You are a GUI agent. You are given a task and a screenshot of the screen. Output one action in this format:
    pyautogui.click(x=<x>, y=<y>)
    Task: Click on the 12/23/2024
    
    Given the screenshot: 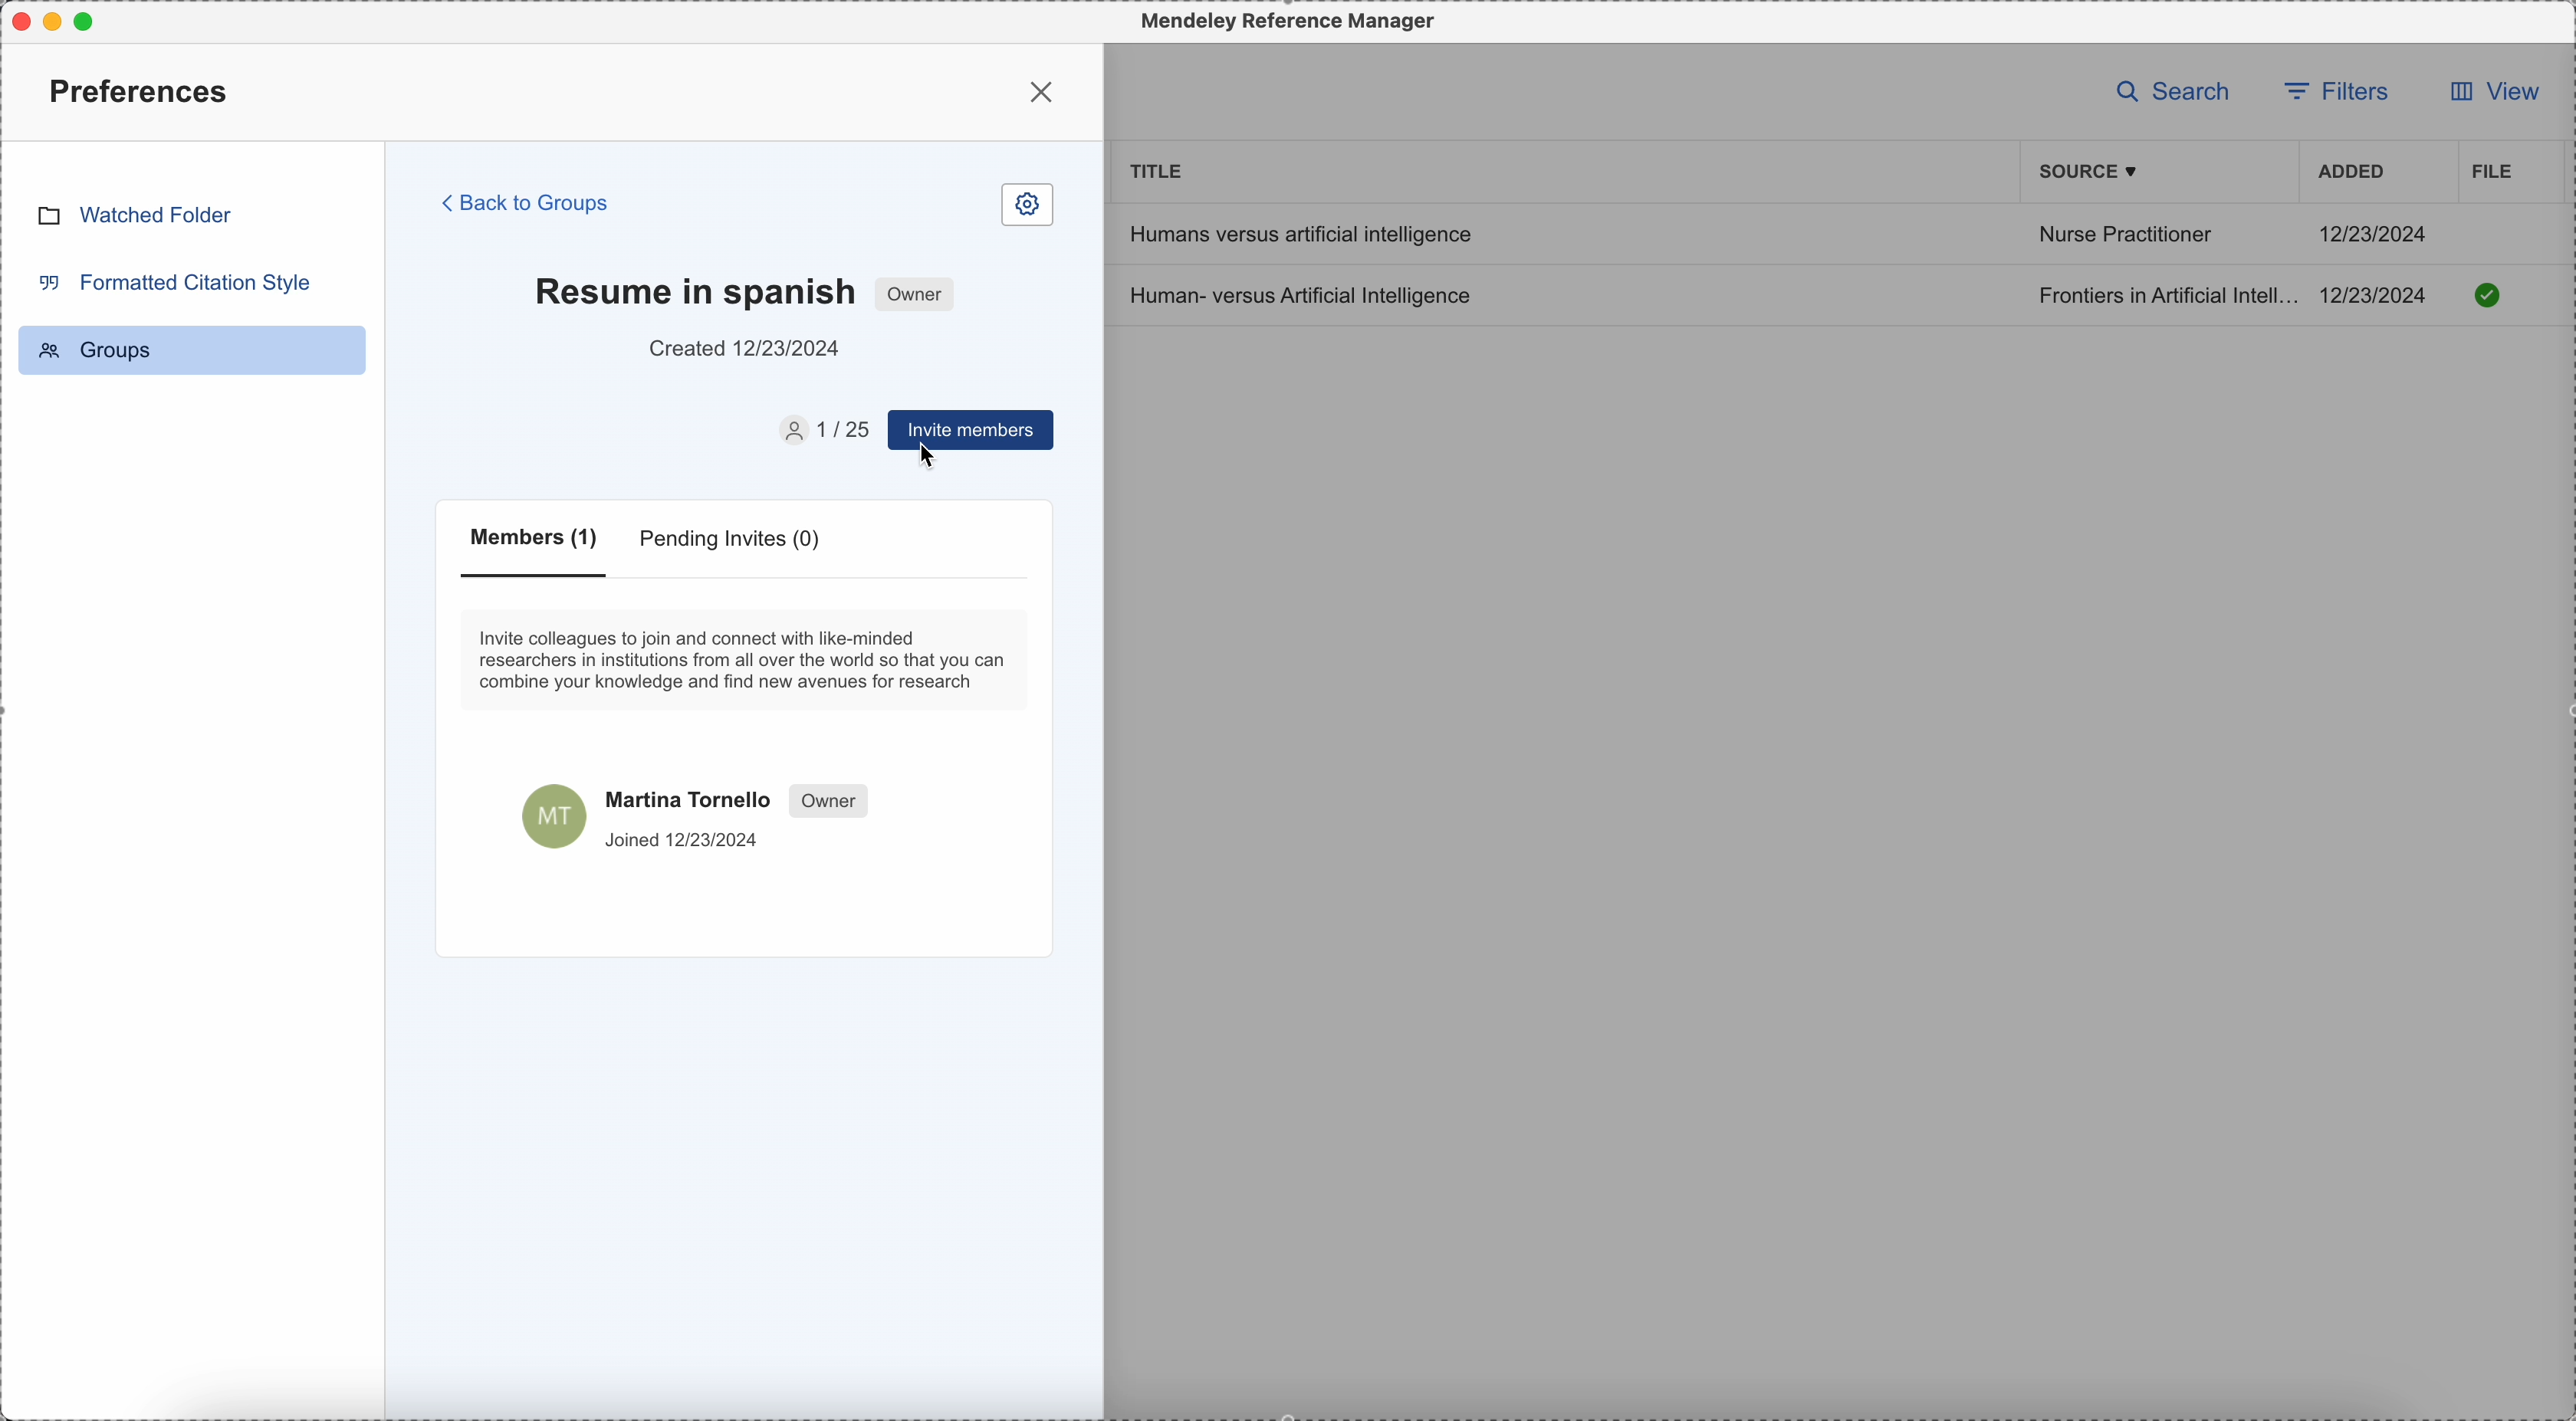 What is the action you would take?
    pyautogui.click(x=2375, y=233)
    